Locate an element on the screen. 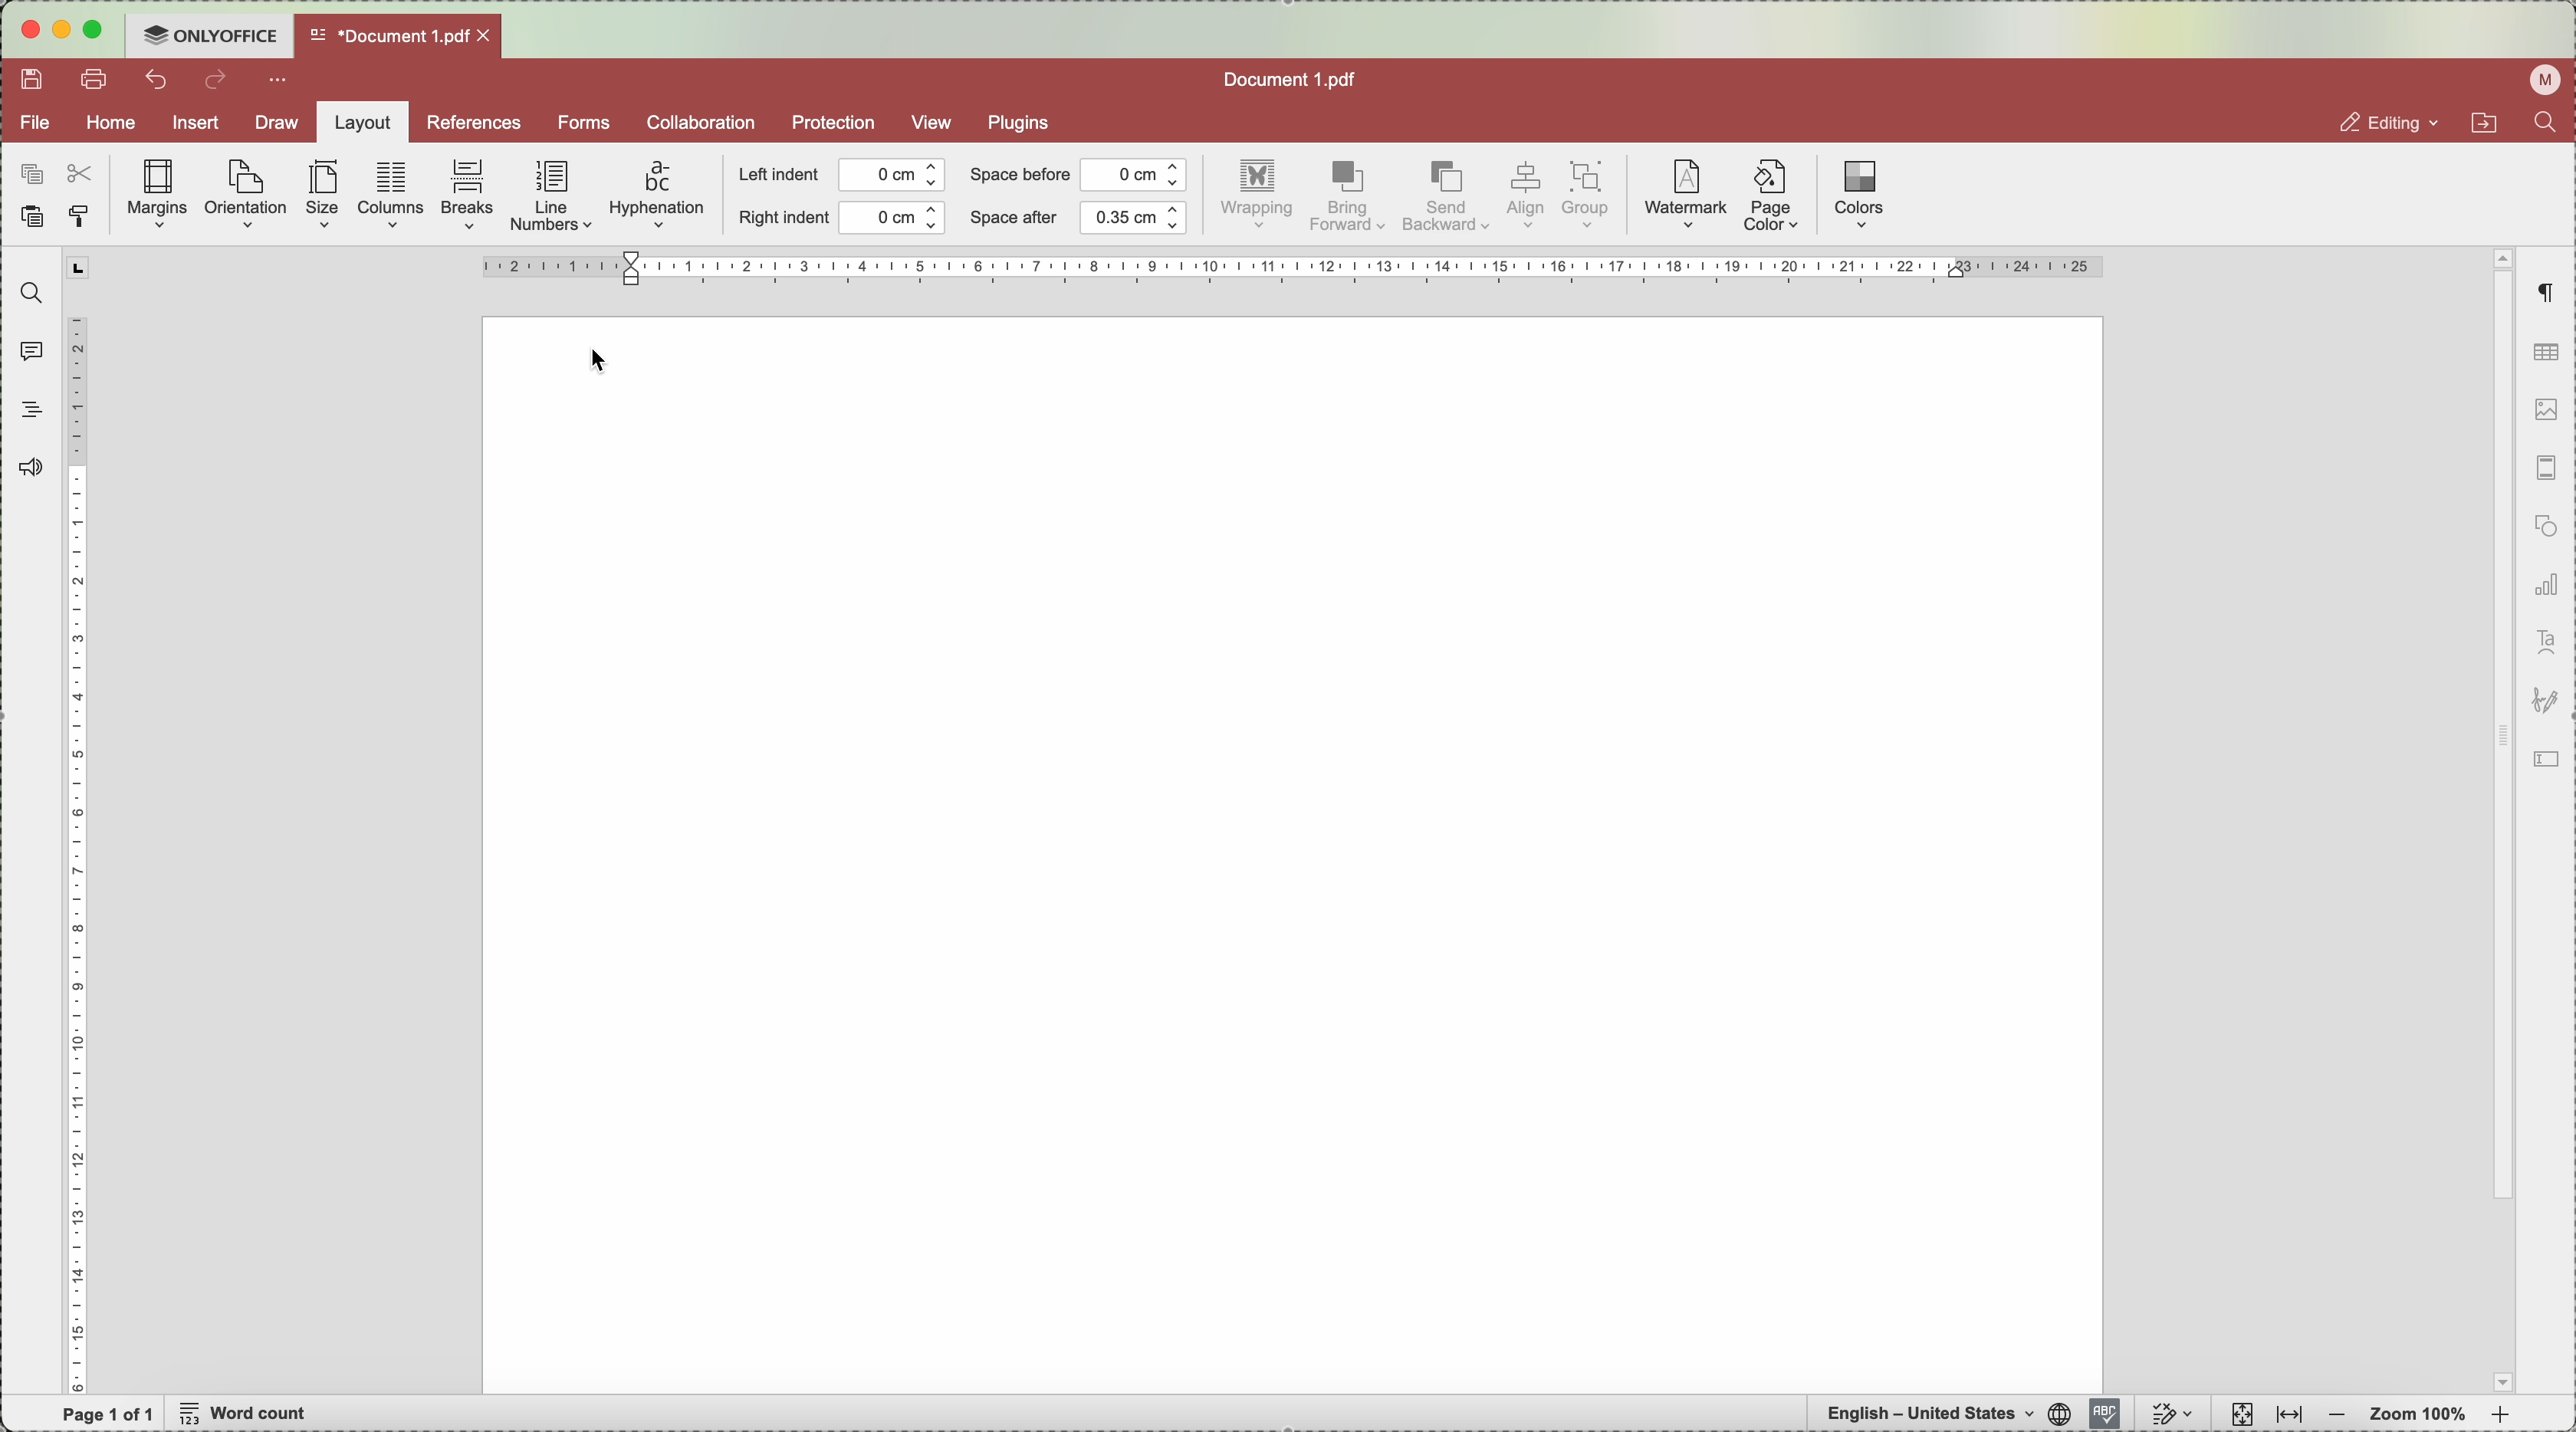 The image size is (2576, 1432). spelling activated is located at coordinates (2104, 1413).